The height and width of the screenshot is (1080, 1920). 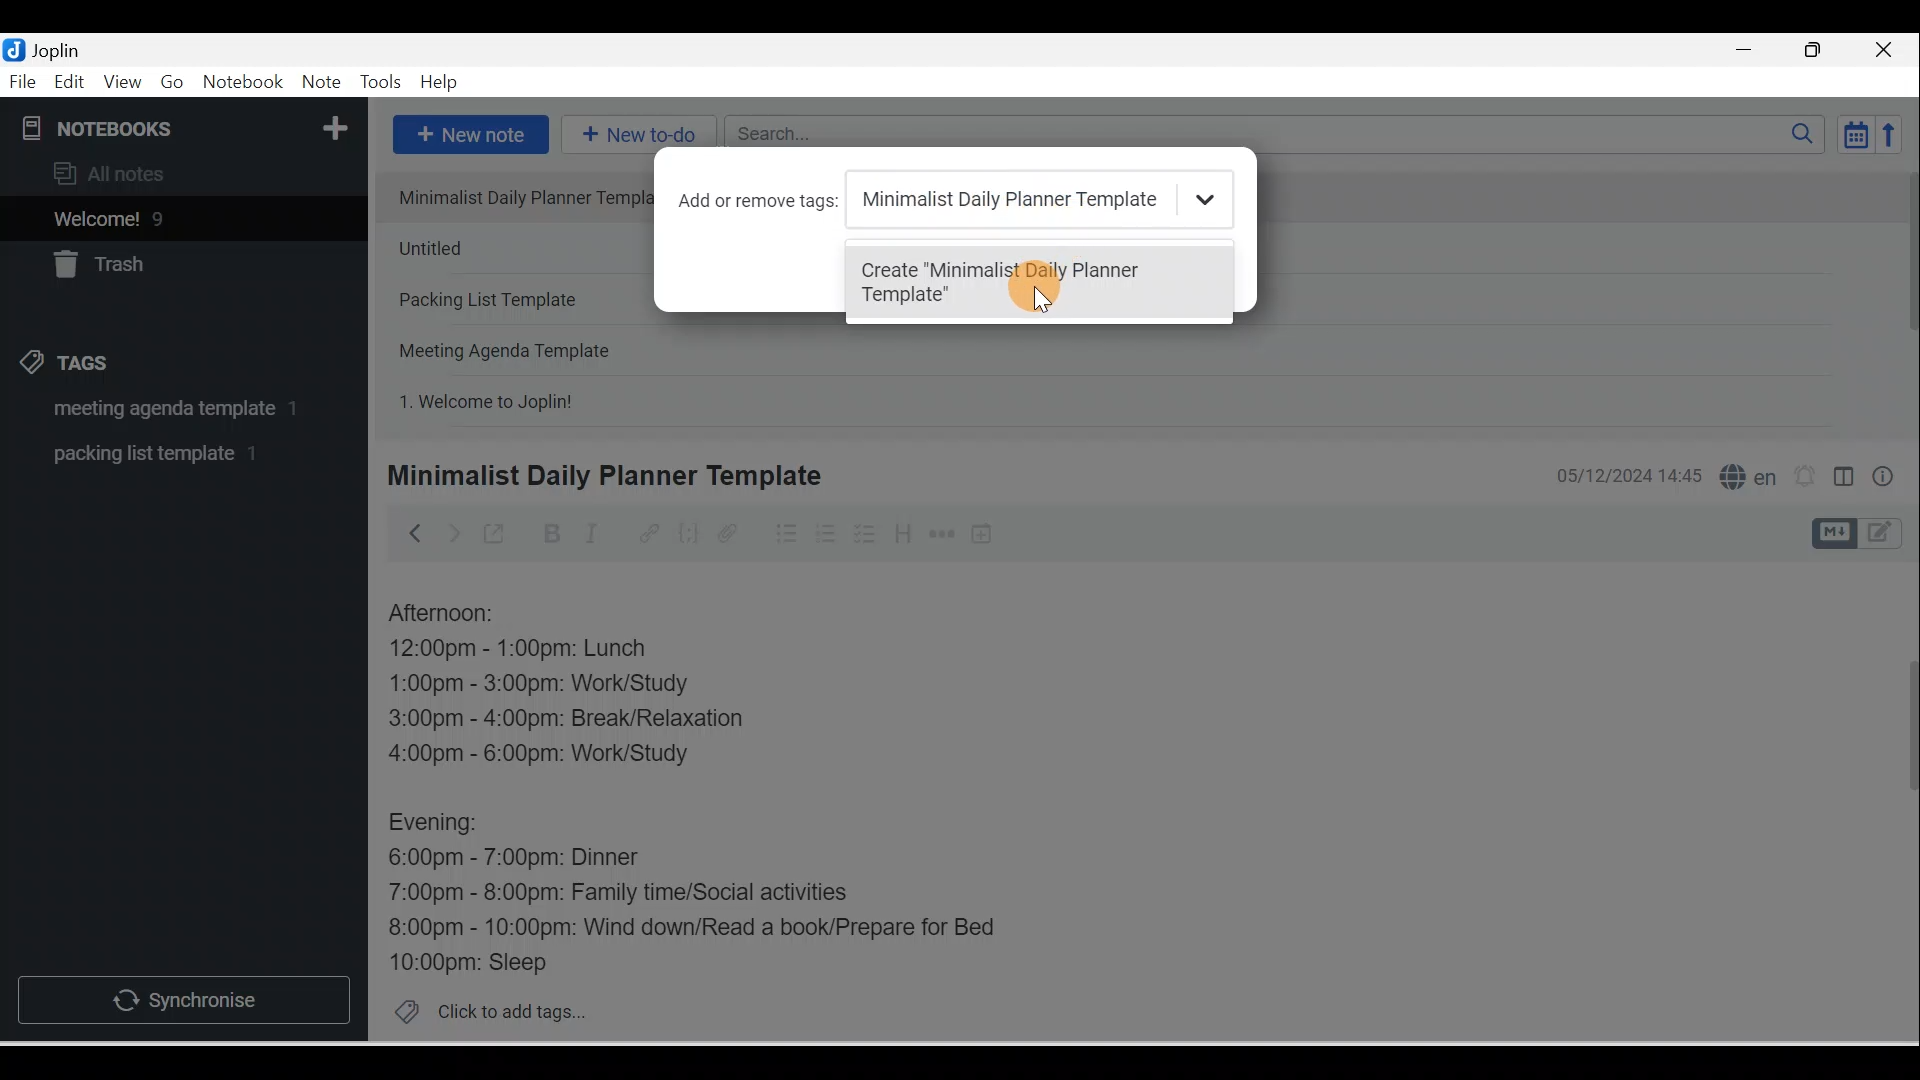 I want to click on Note 1, so click(x=512, y=196).